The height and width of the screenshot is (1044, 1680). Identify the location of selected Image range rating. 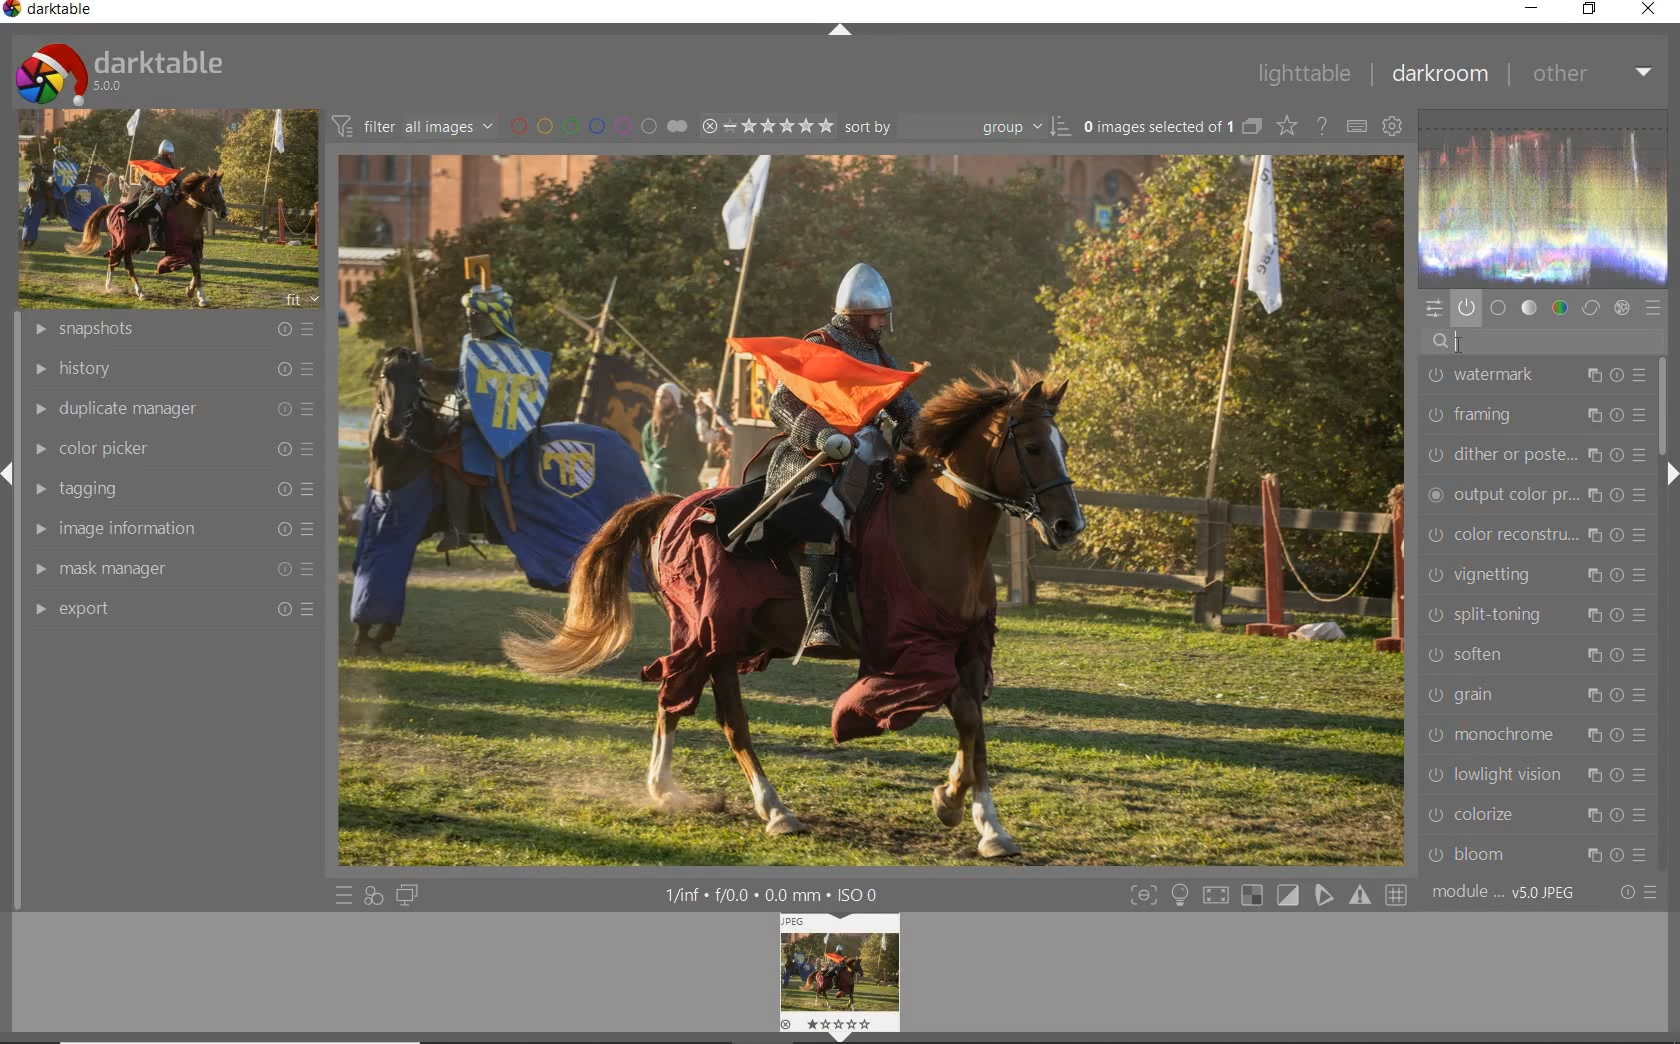
(766, 125).